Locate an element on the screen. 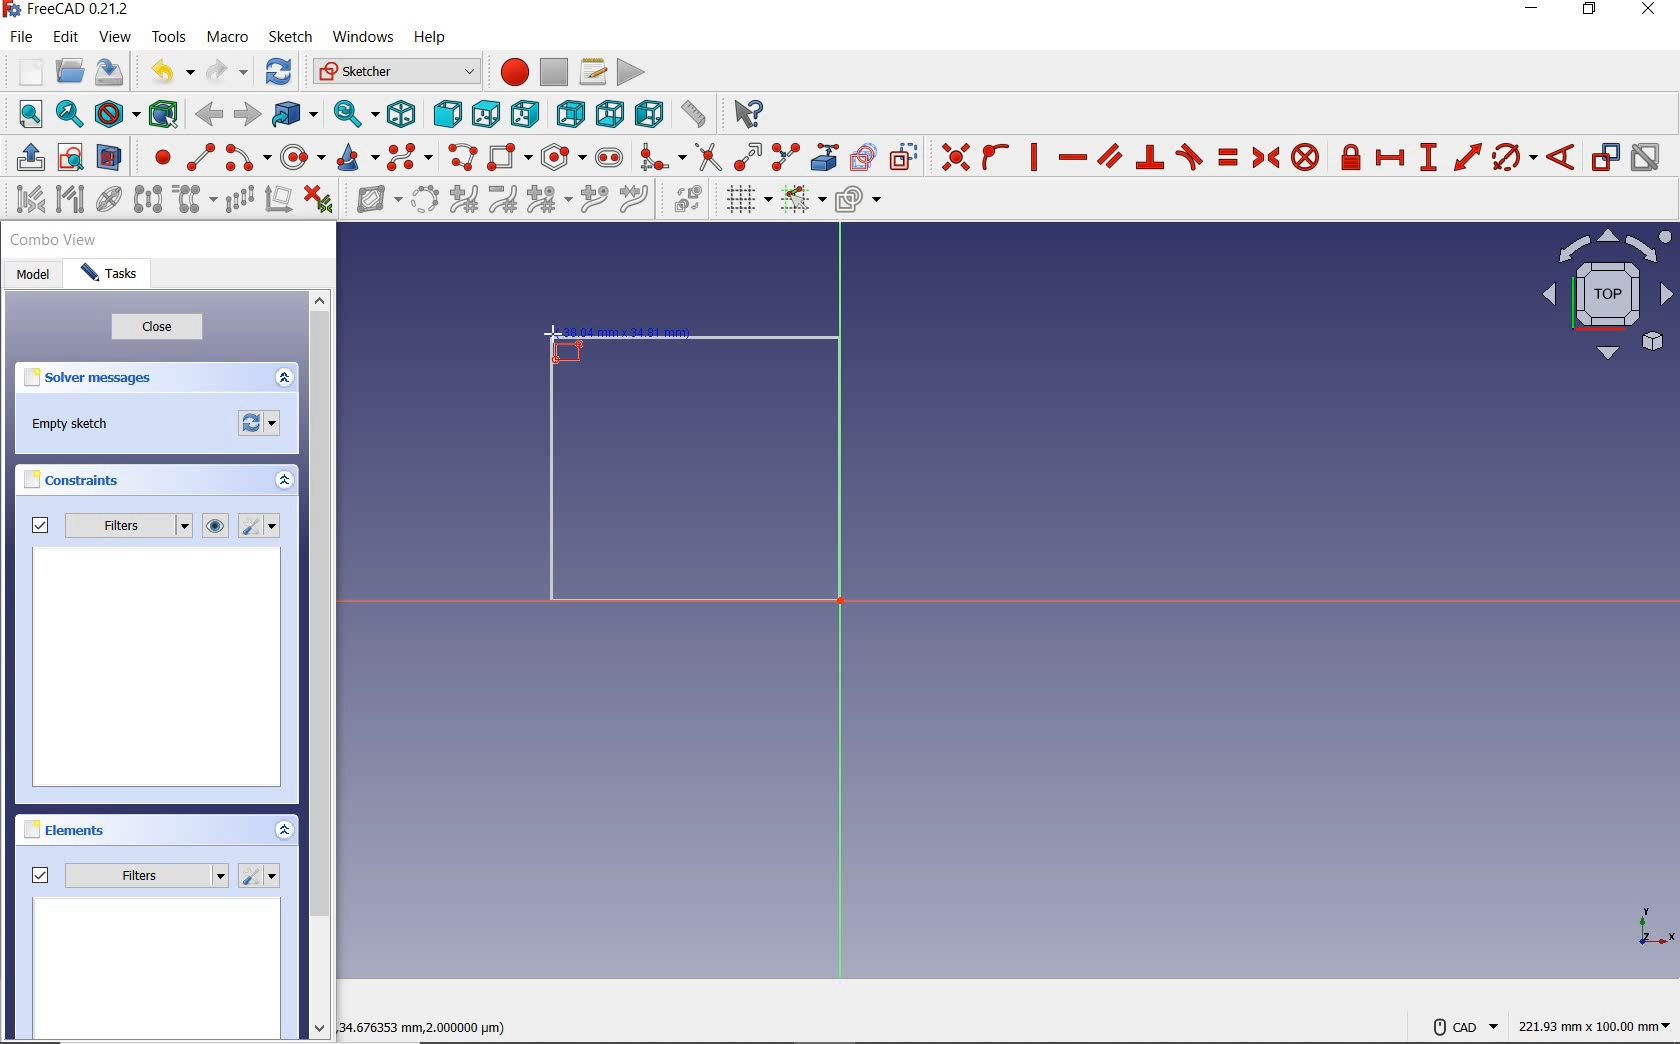  bounding box is located at coordinates (162, 113).